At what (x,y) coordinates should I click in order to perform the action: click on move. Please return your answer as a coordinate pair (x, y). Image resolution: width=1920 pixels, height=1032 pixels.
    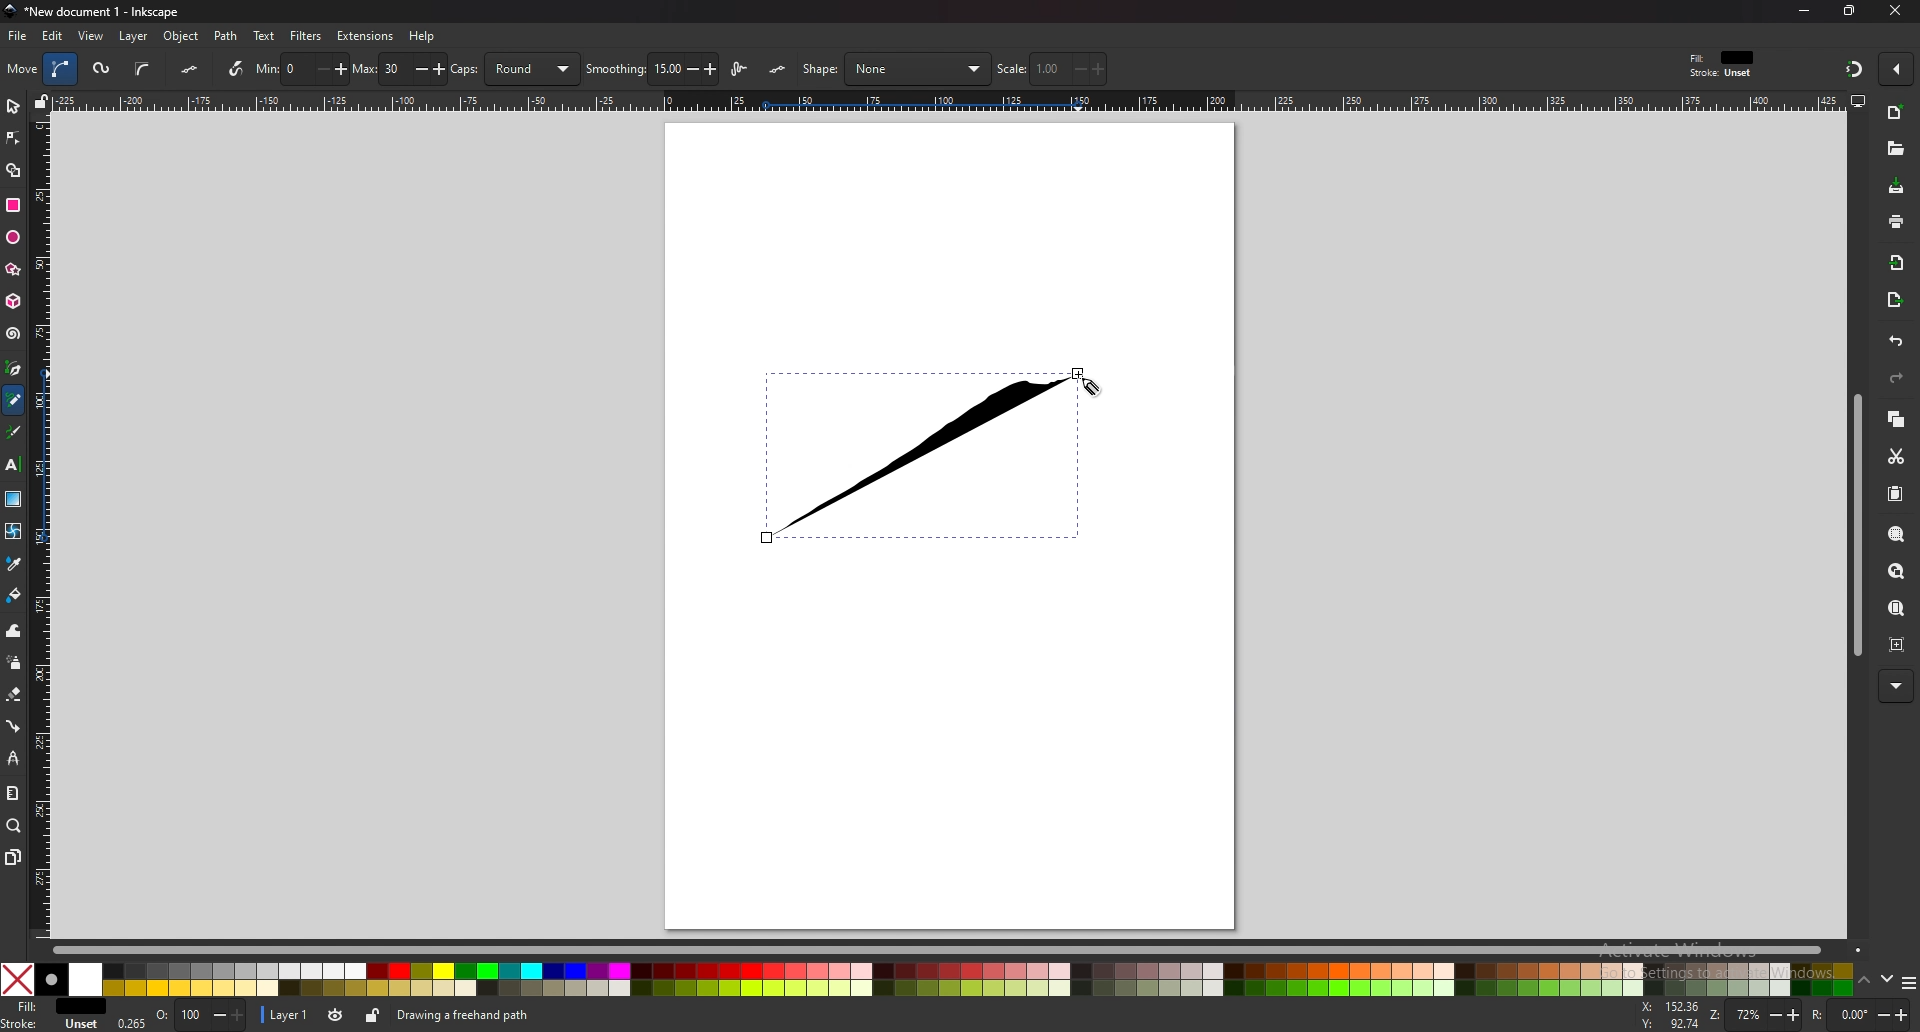
    Looking at the image, I should click on (21, 68).